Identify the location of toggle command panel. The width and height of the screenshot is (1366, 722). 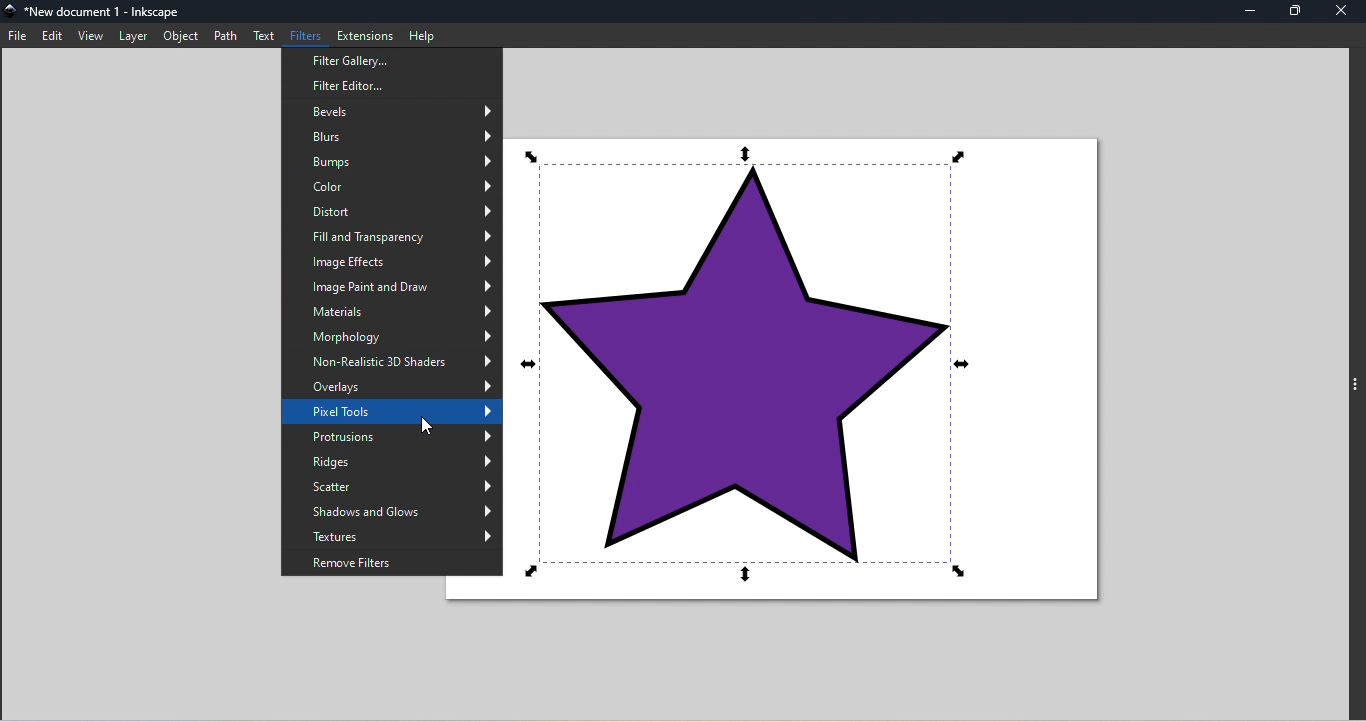
(1354, 381).